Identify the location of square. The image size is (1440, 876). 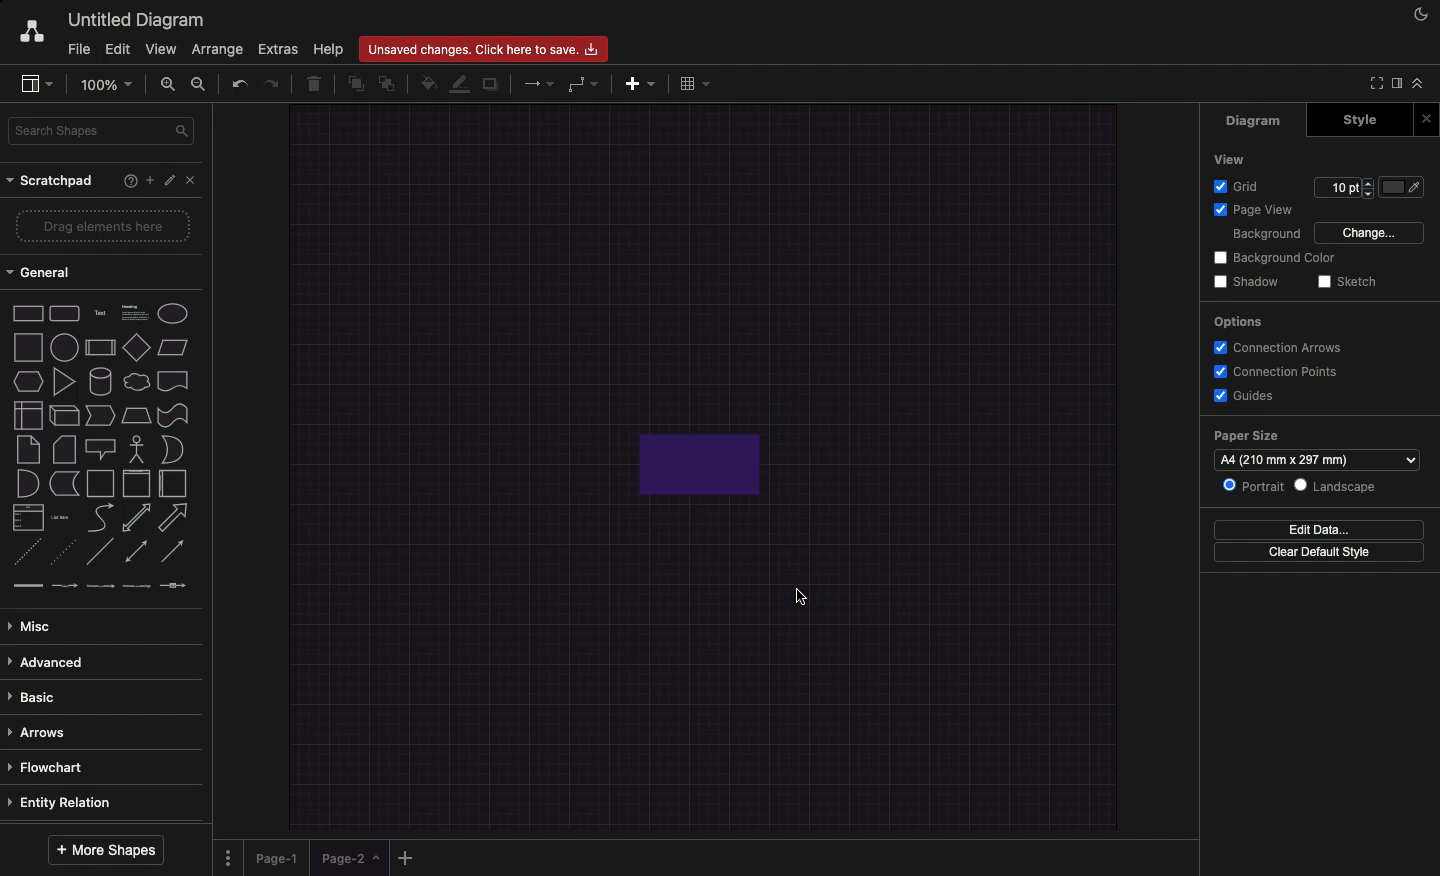
(26, 345).